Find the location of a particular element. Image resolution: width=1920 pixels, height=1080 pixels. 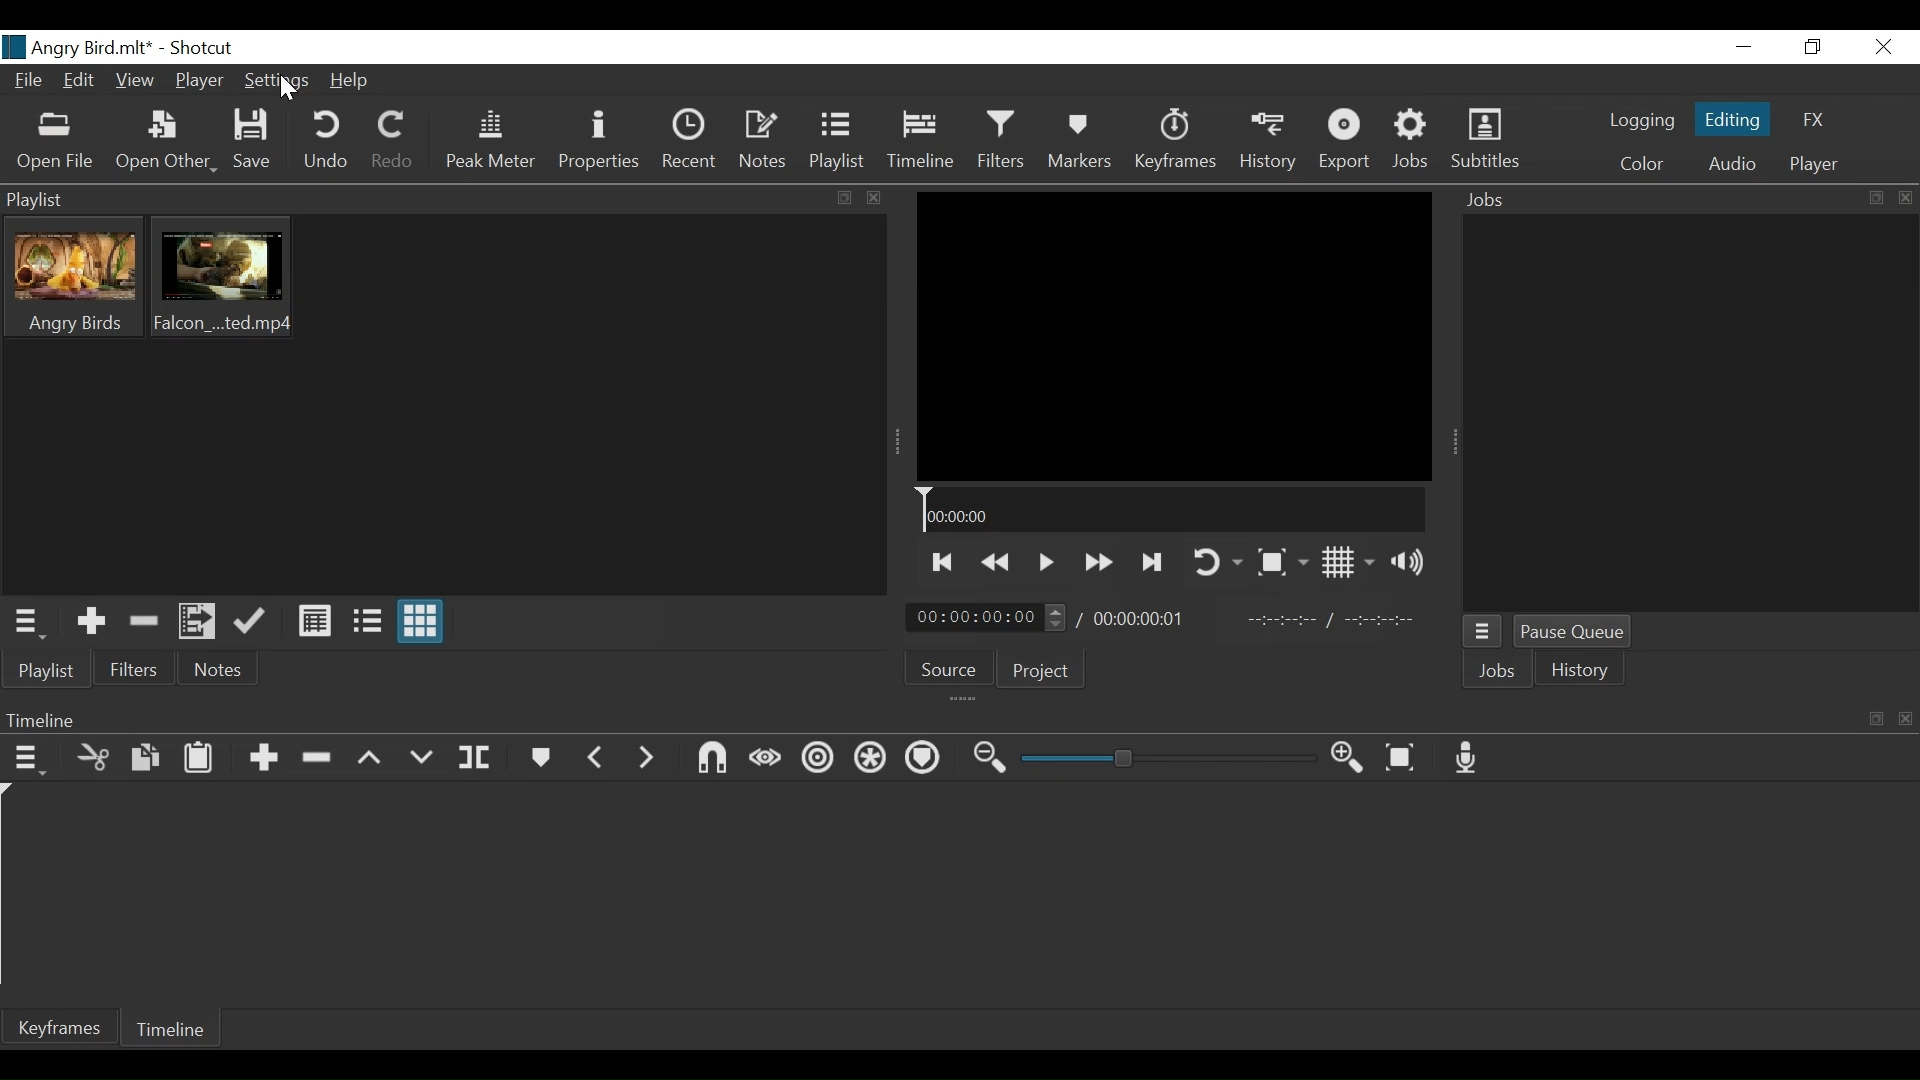

Add the Source to the playlist is located at coordinates (89, 621).